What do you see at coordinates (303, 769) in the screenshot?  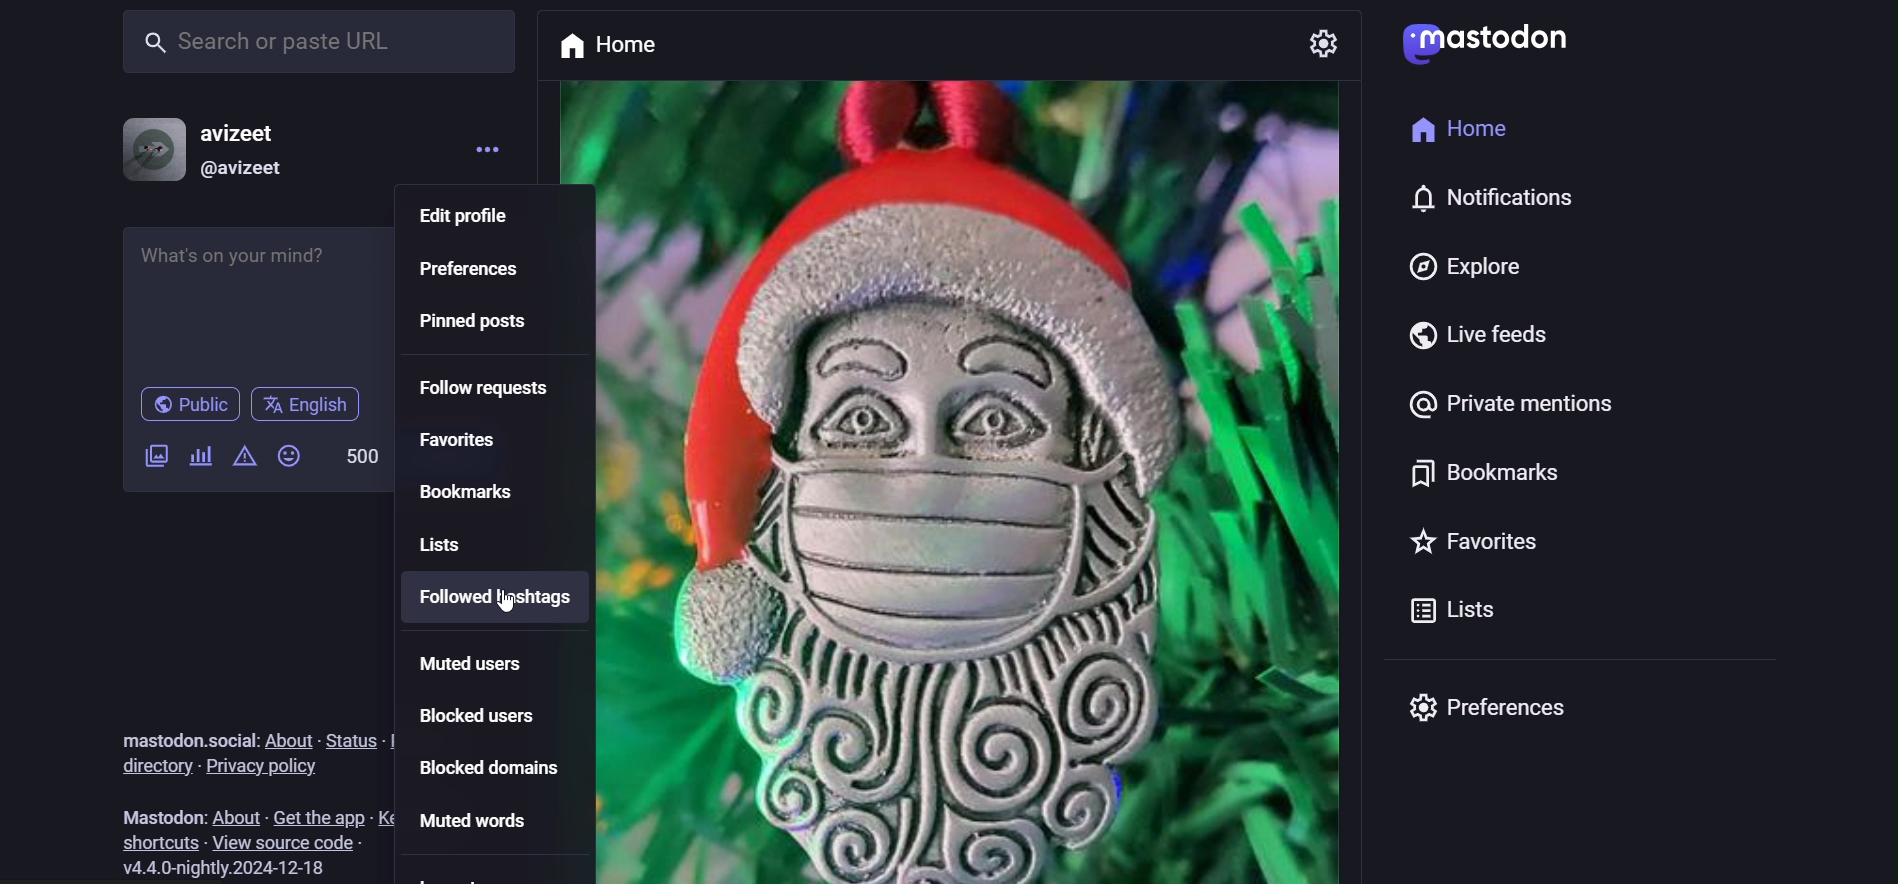 I see `privacy policy` at bounding box center [303, 769].